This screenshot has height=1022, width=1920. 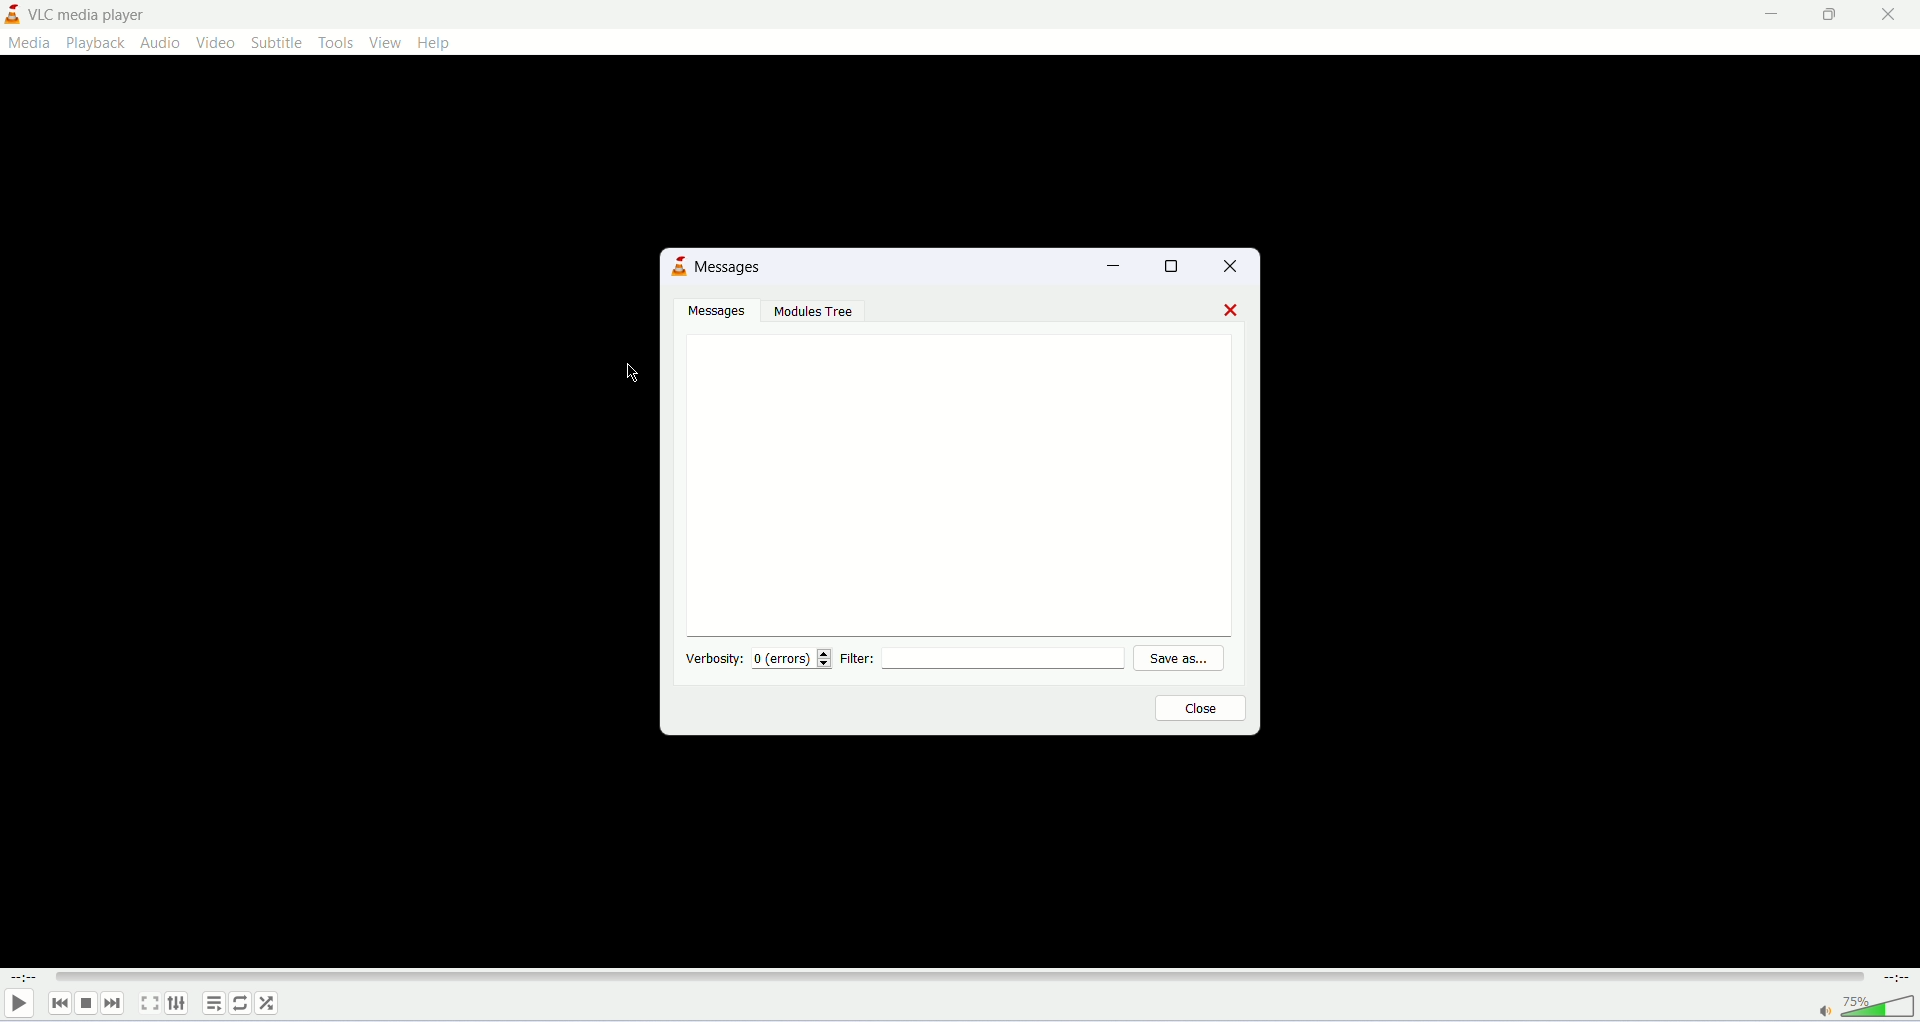 I want to click on media, so click(x=29, y=44).